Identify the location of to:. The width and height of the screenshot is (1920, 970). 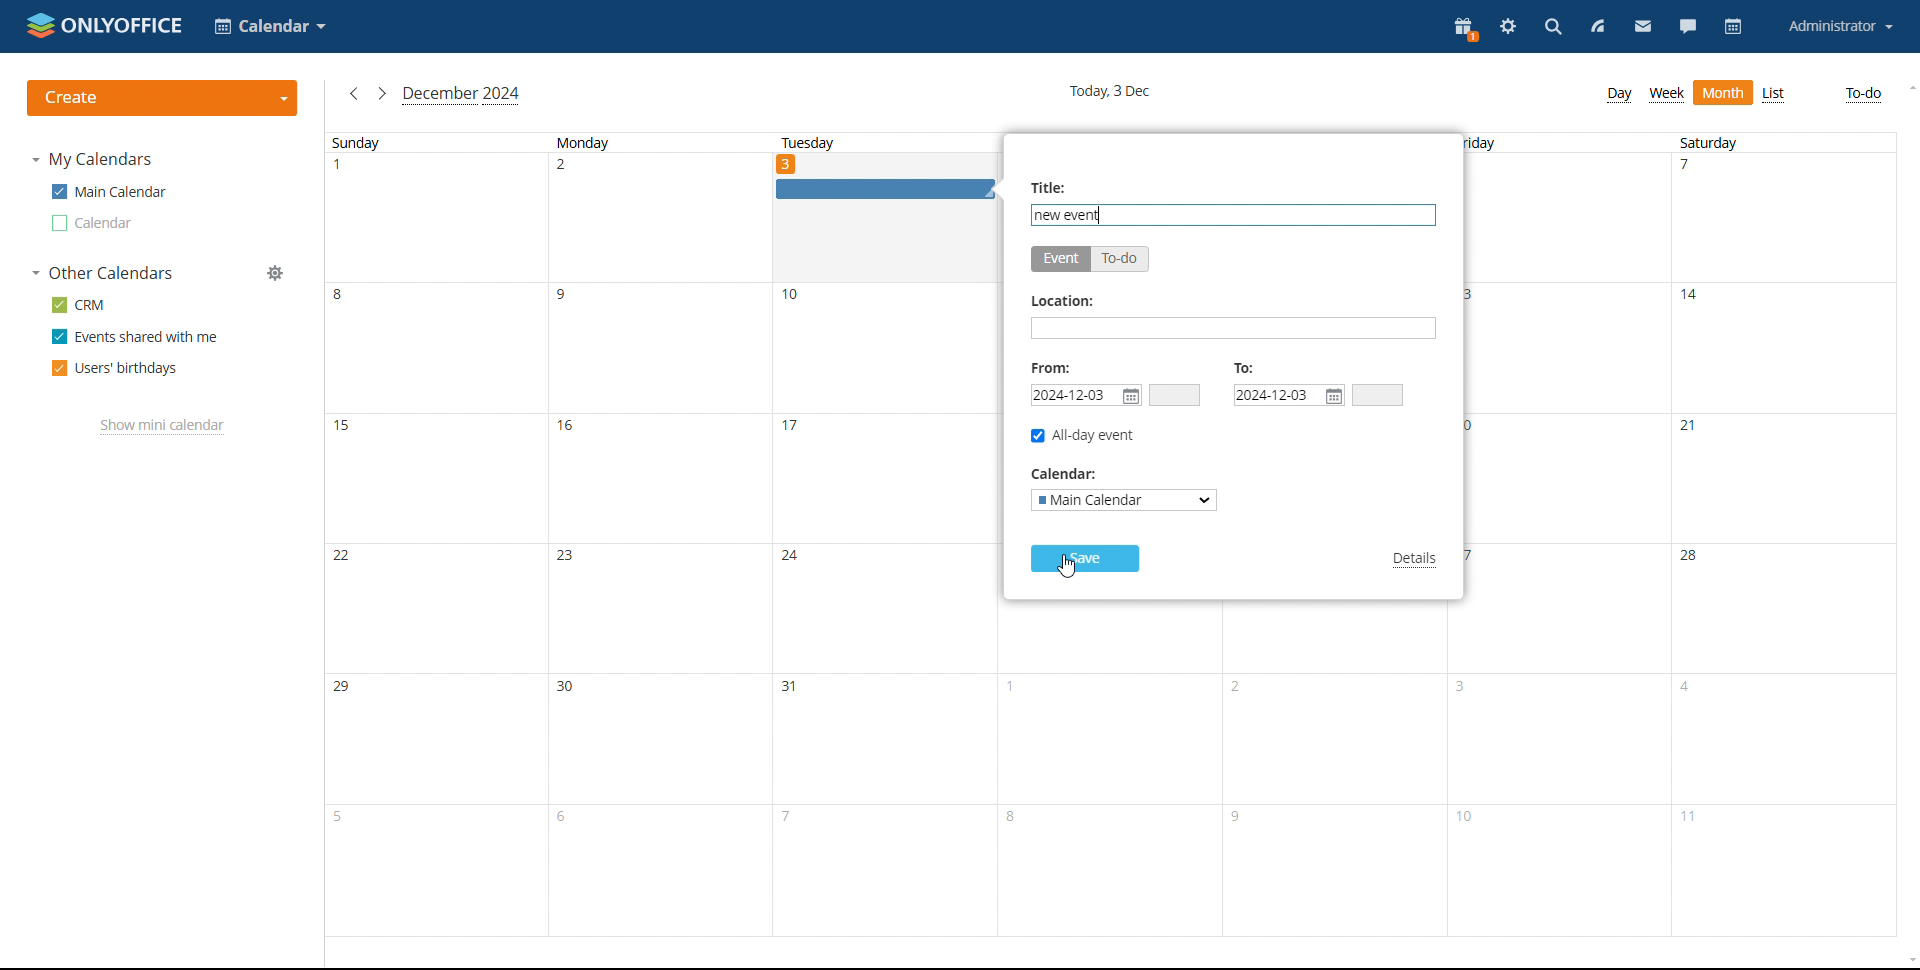
(1248, 369).